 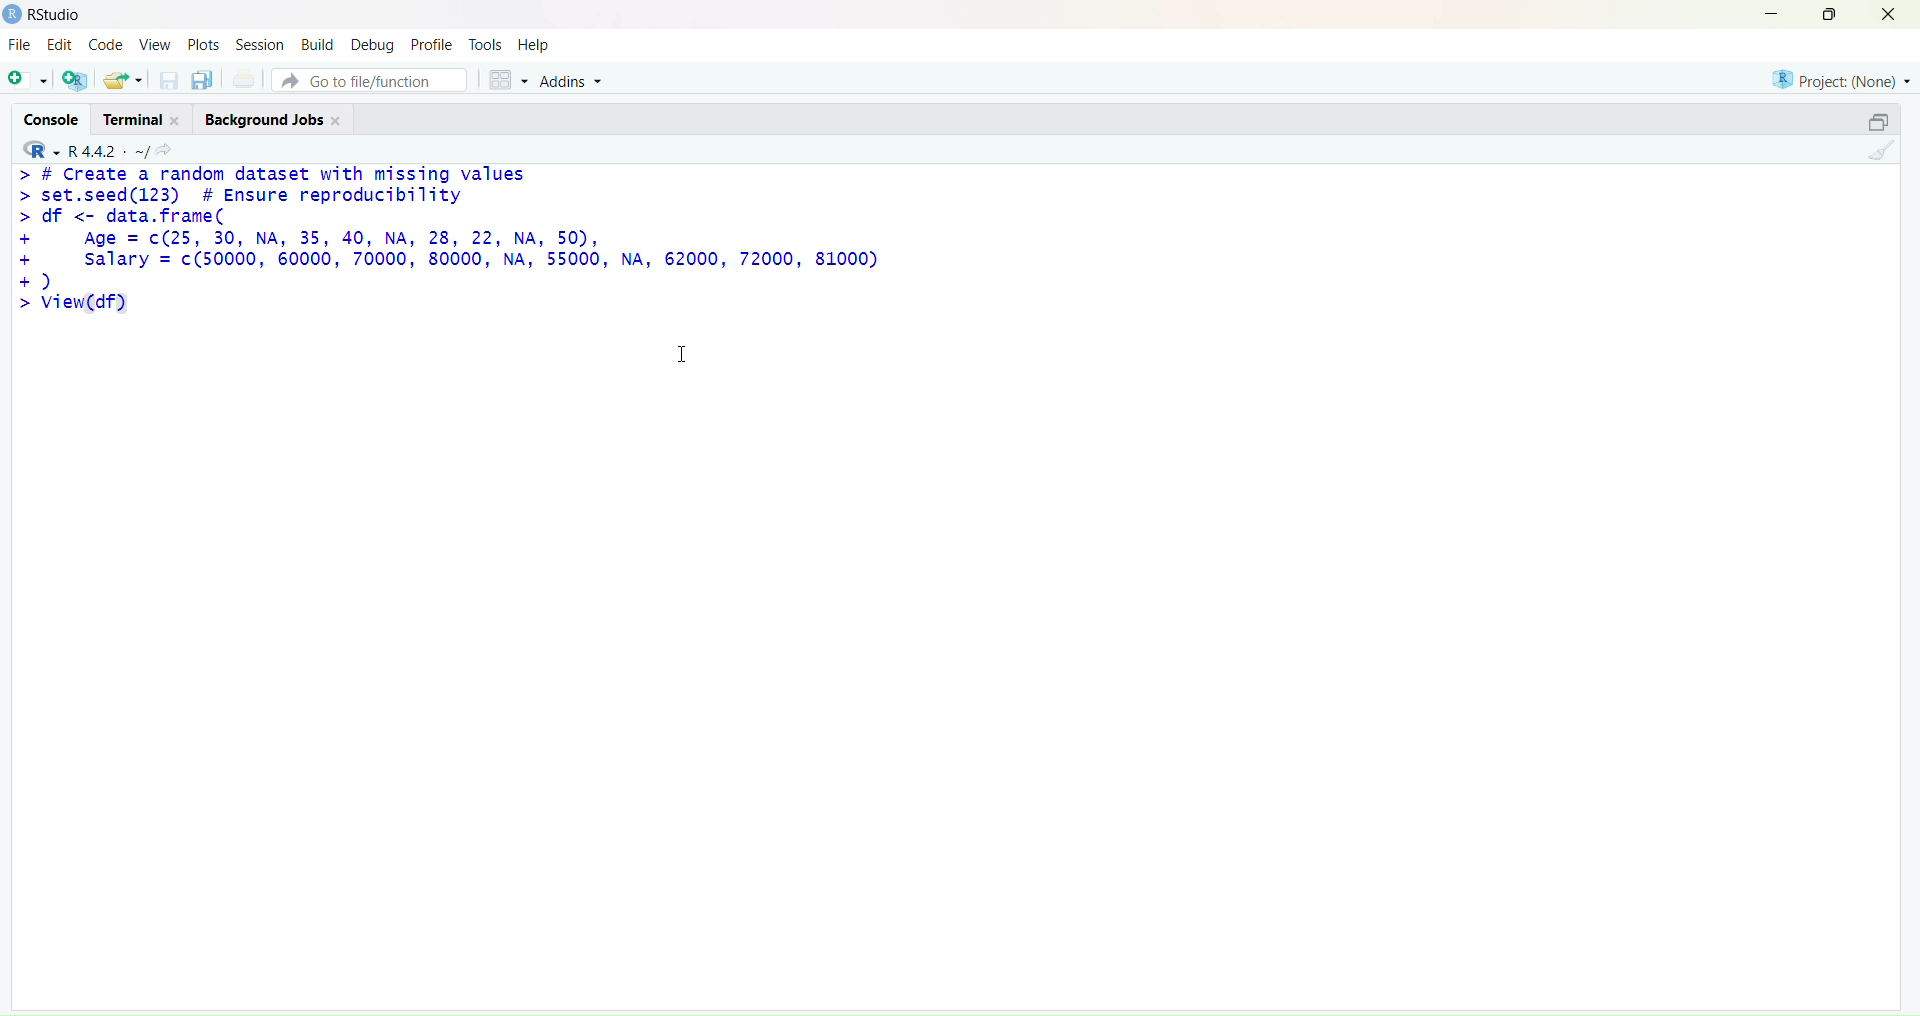 I want to click on session, so click(x=261, y=46).